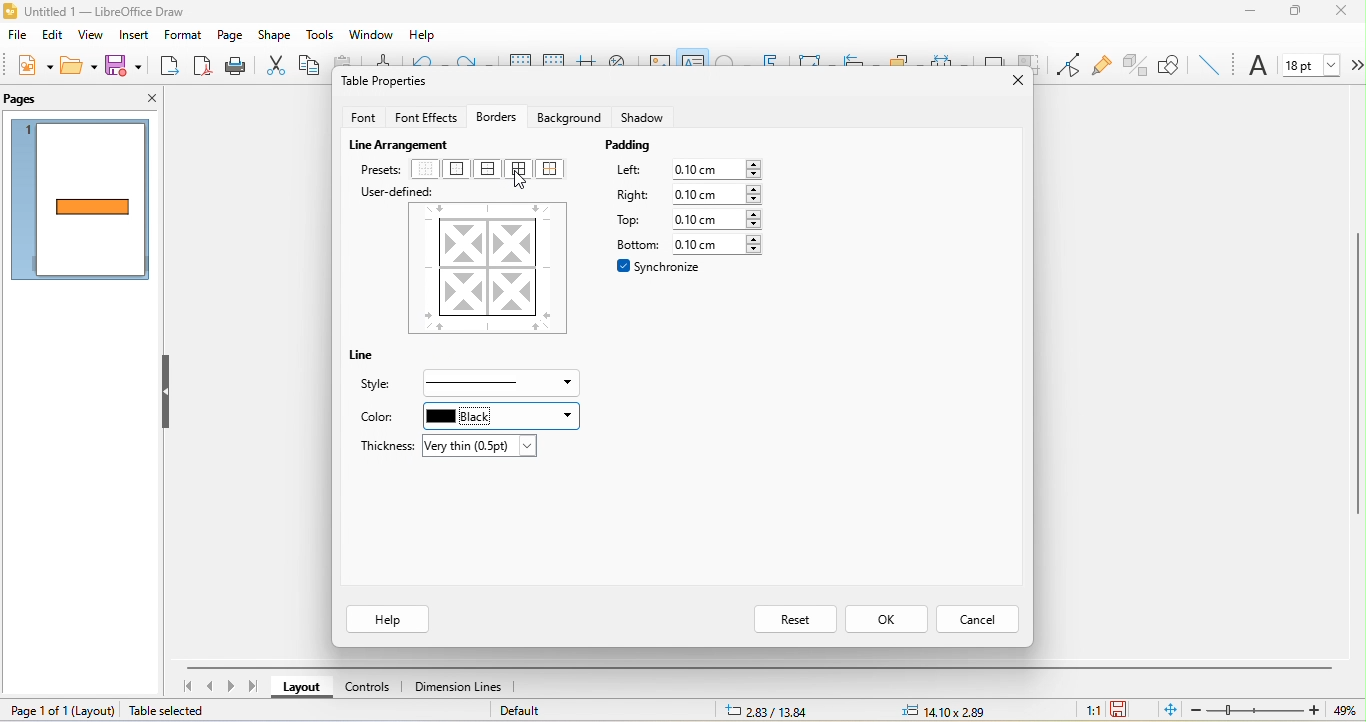 The width and height of the screenshot is (1366, 722). I want to click on the document has not been modified since the last save, so click(1127, 708).